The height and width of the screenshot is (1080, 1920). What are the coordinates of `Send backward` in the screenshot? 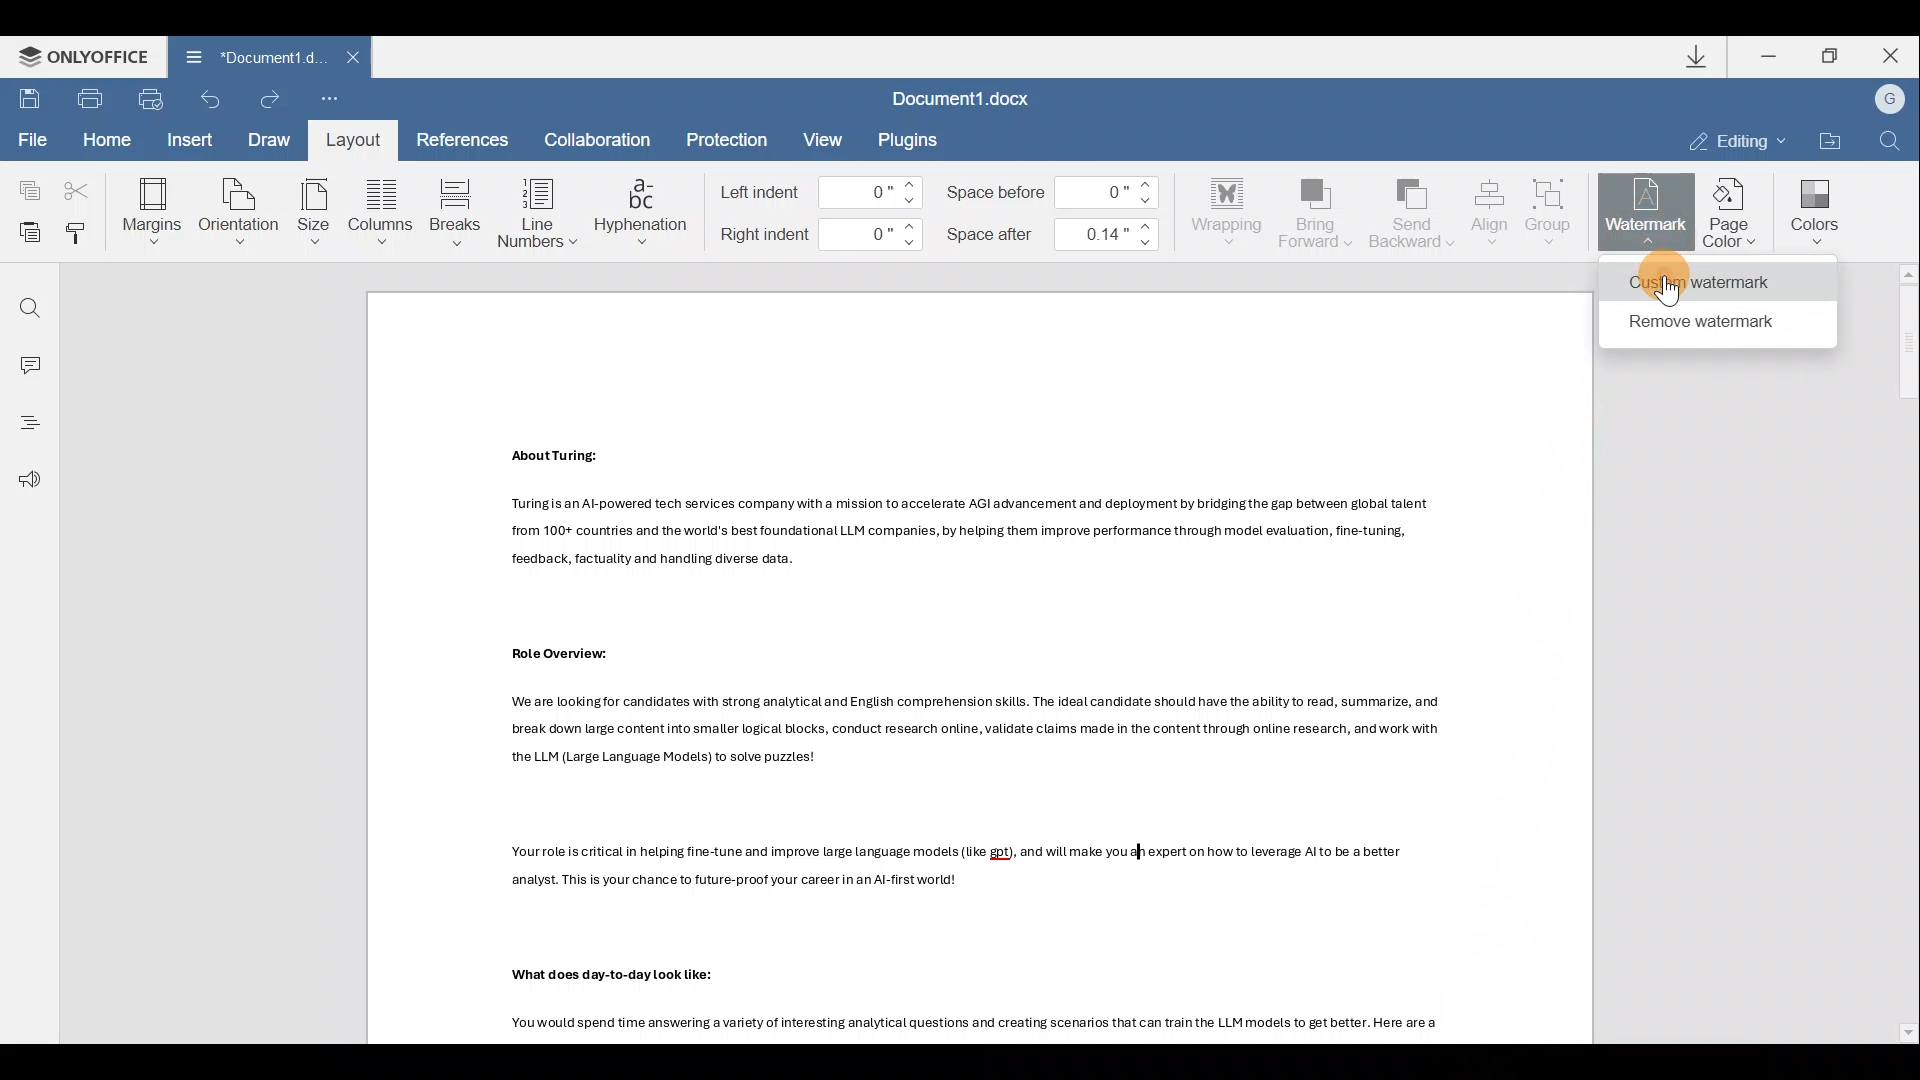 It's located at (1414, 211).